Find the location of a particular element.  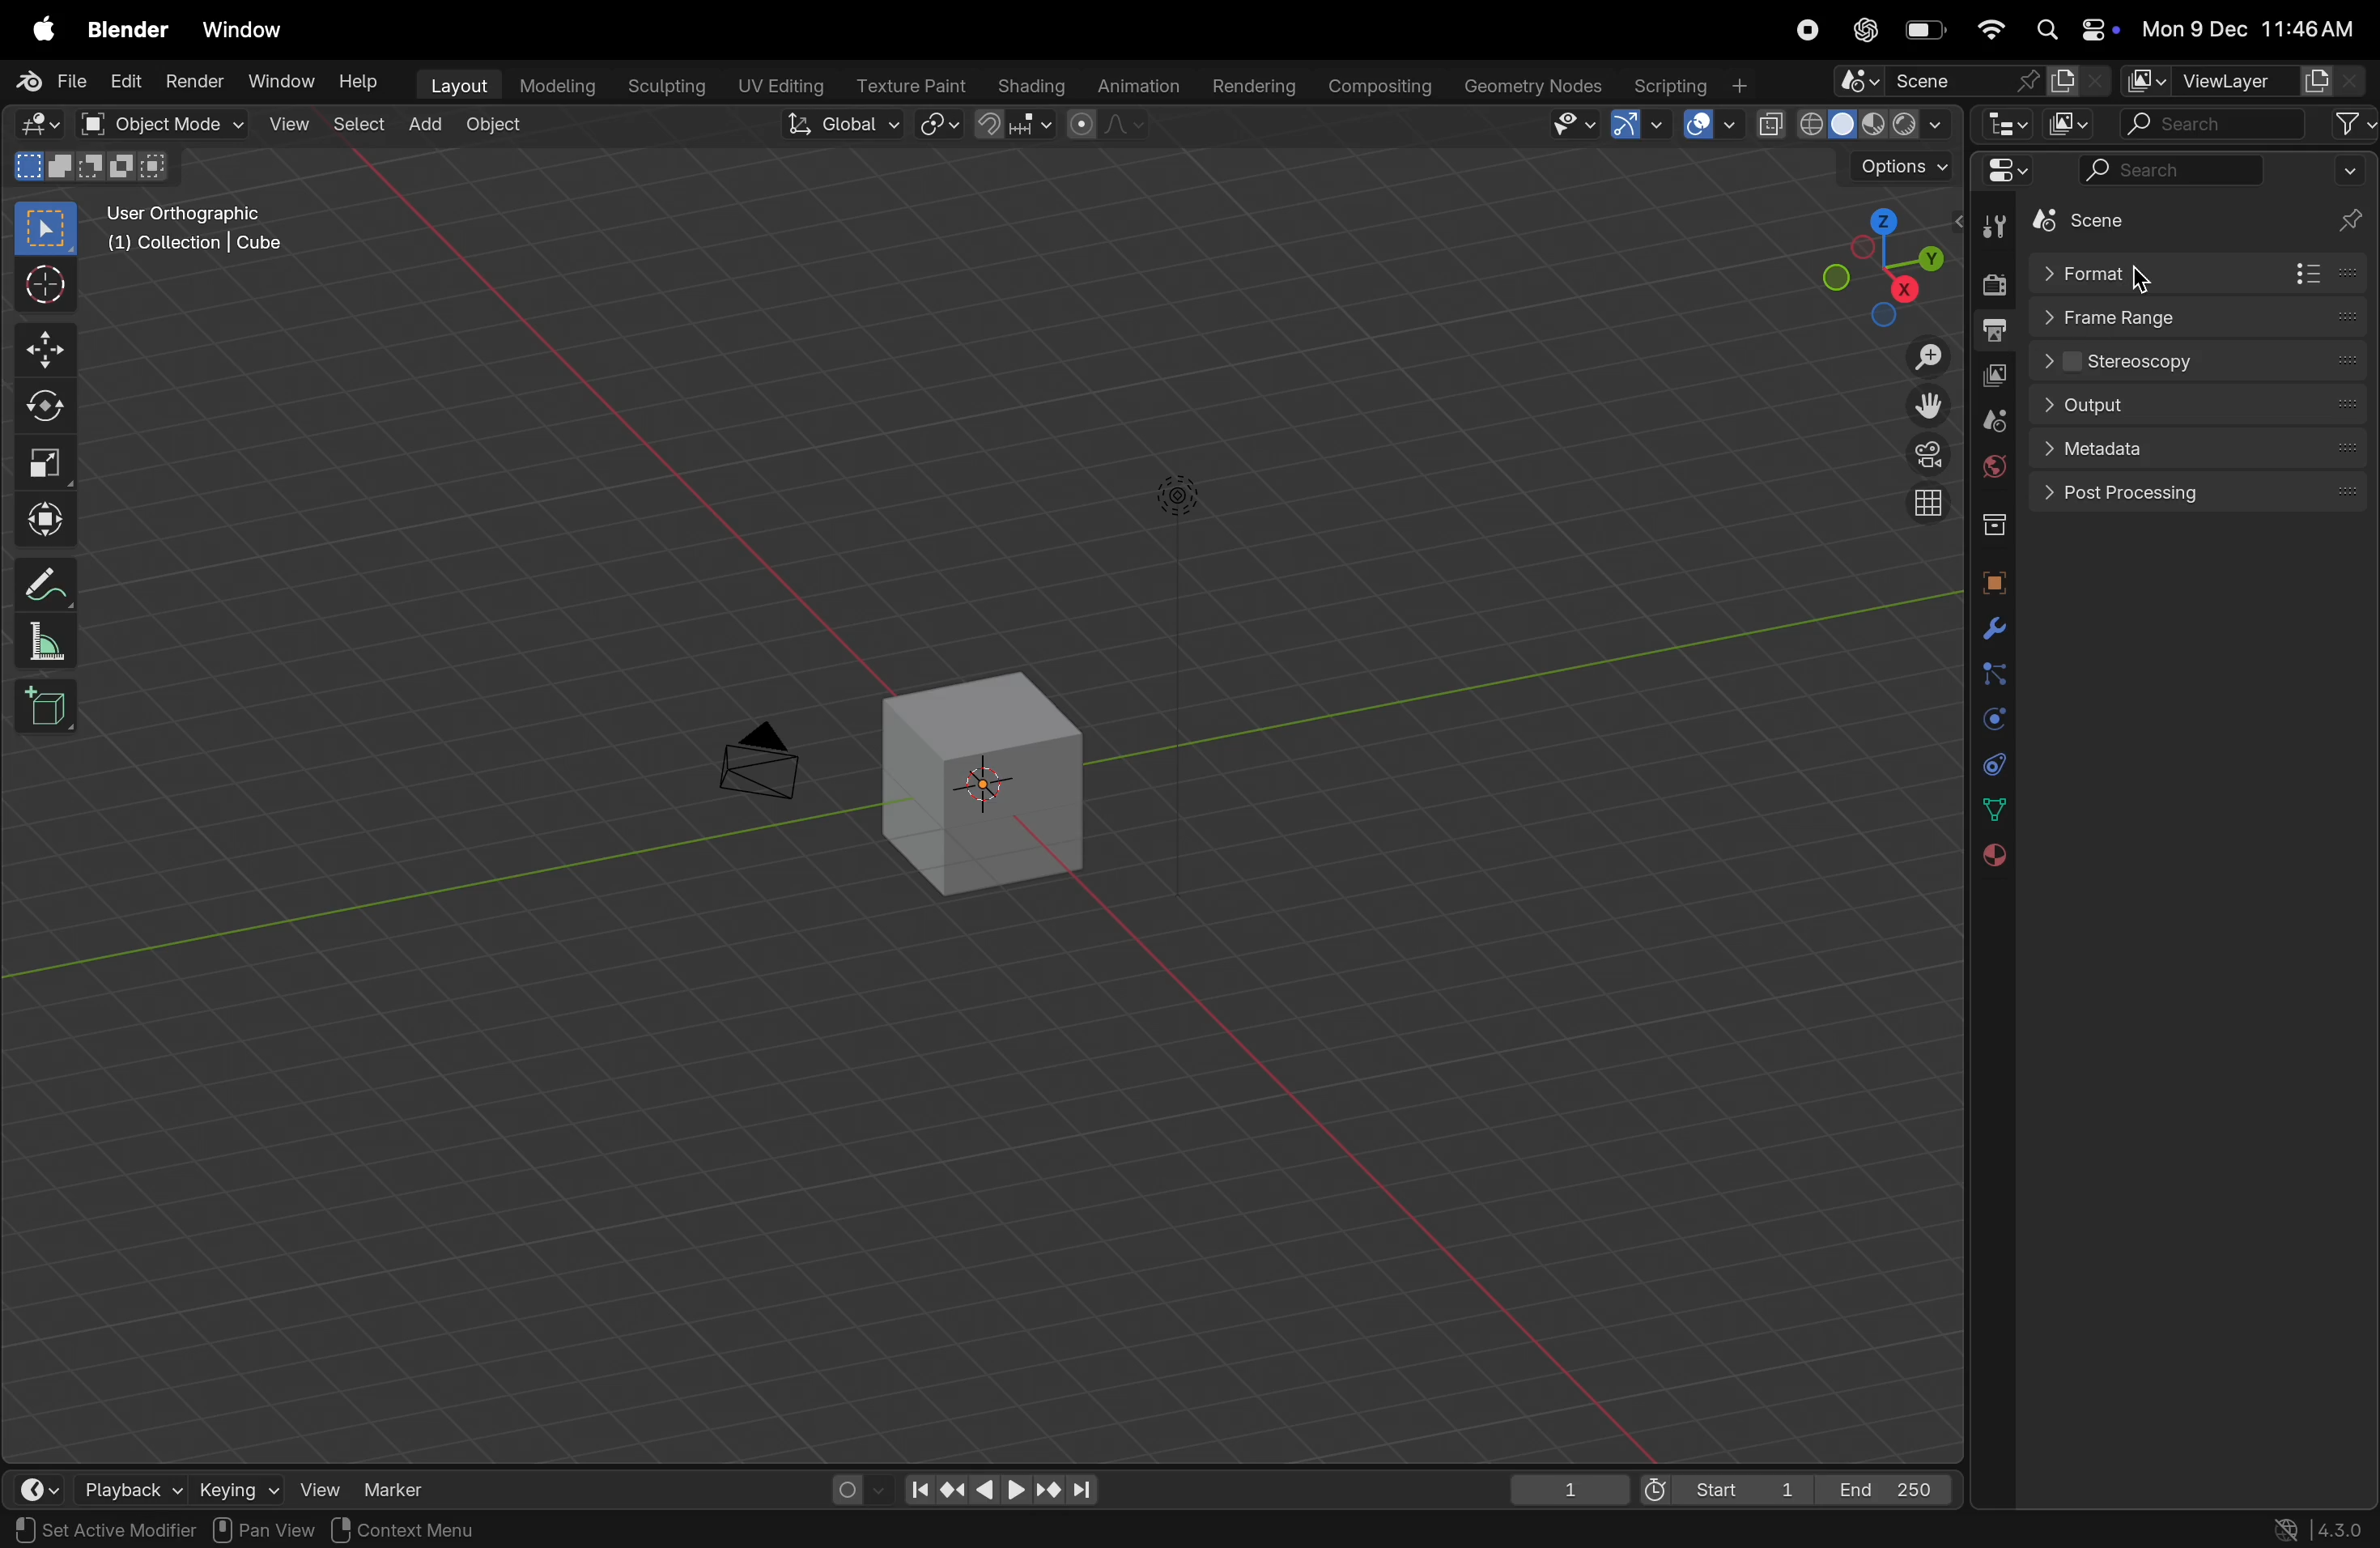

object is located at coordinates (1991, 582).